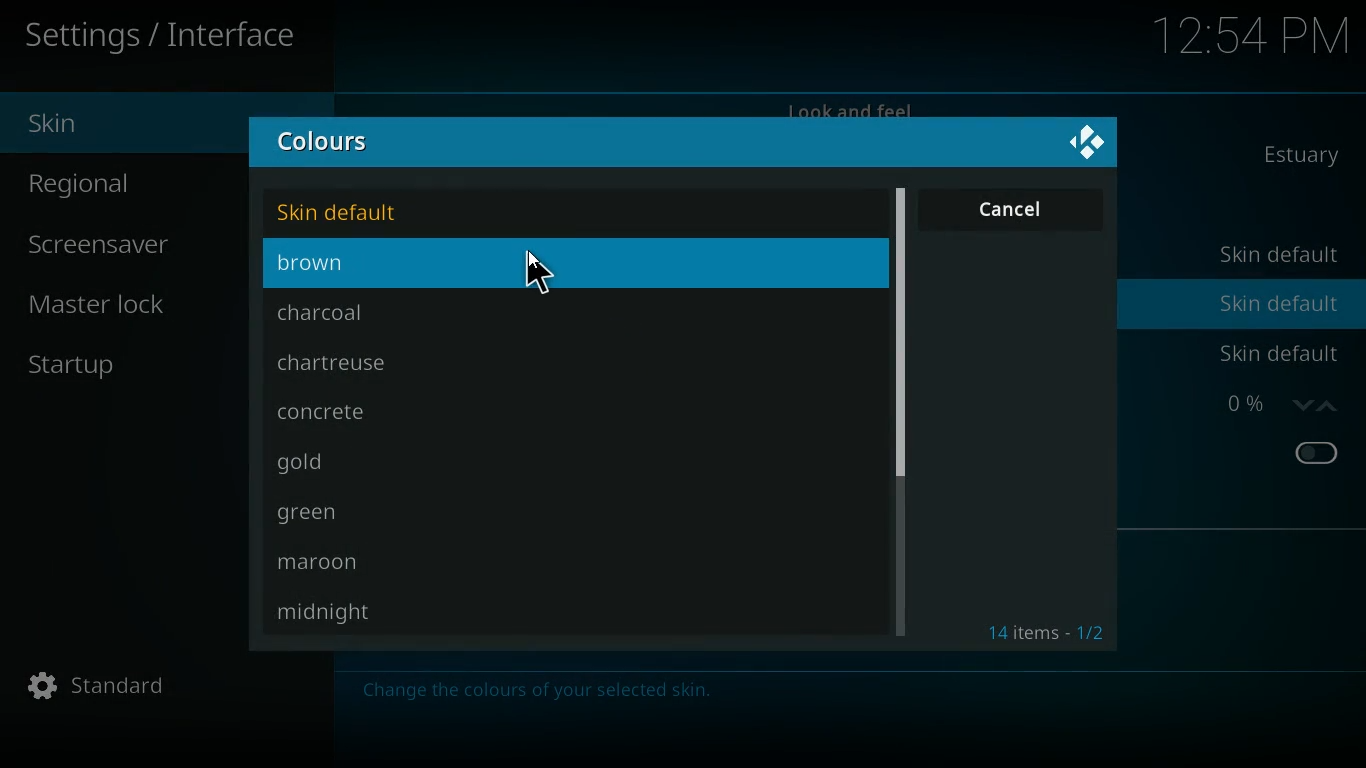 This screenshot has width=1366, height=768. Describe the element at coordinates (85, 368) in the screenshot. I see `startup` at that location.